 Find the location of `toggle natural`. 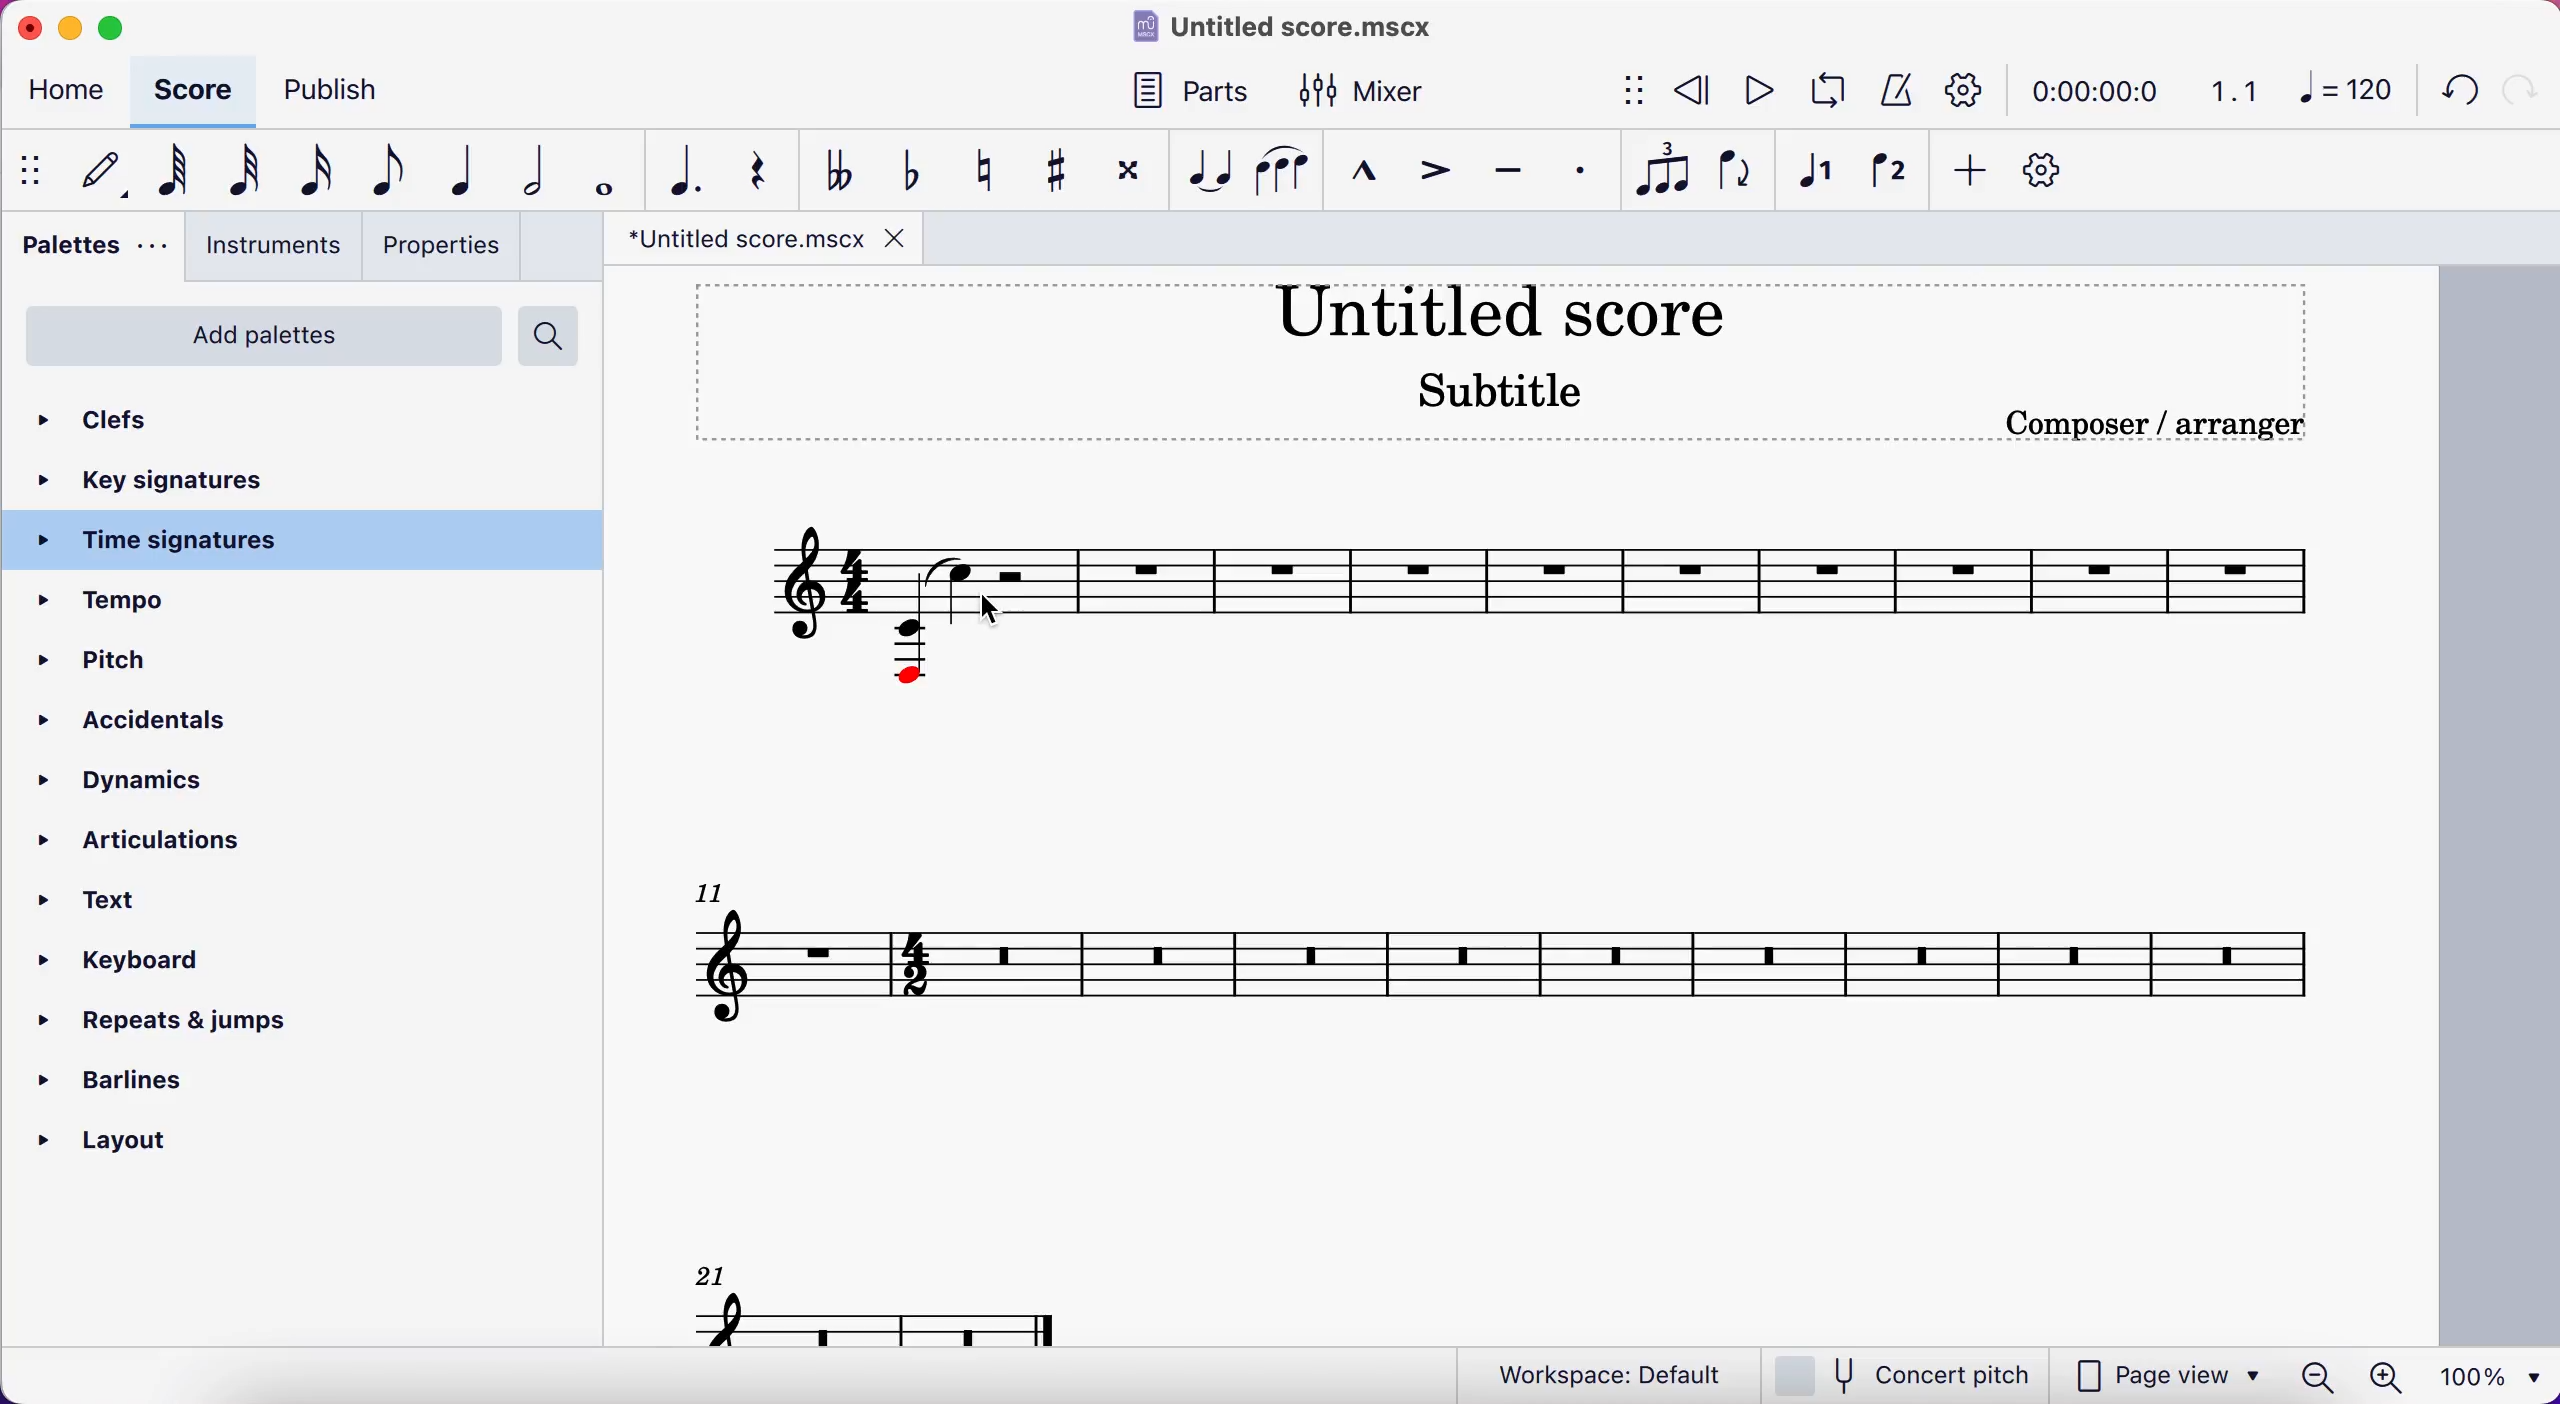

toggle natural is located at coordinates (988, 172).